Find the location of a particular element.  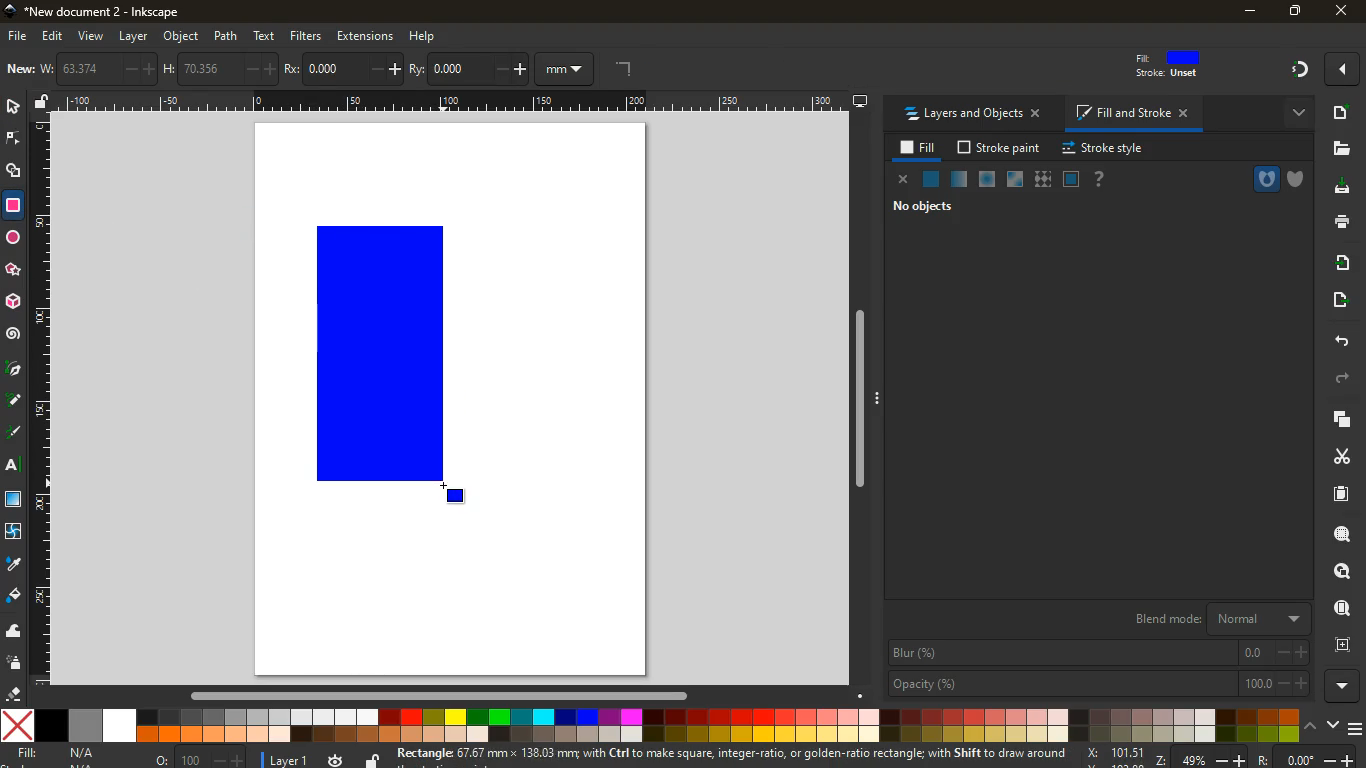

more is located at coordinates (1345, 684).